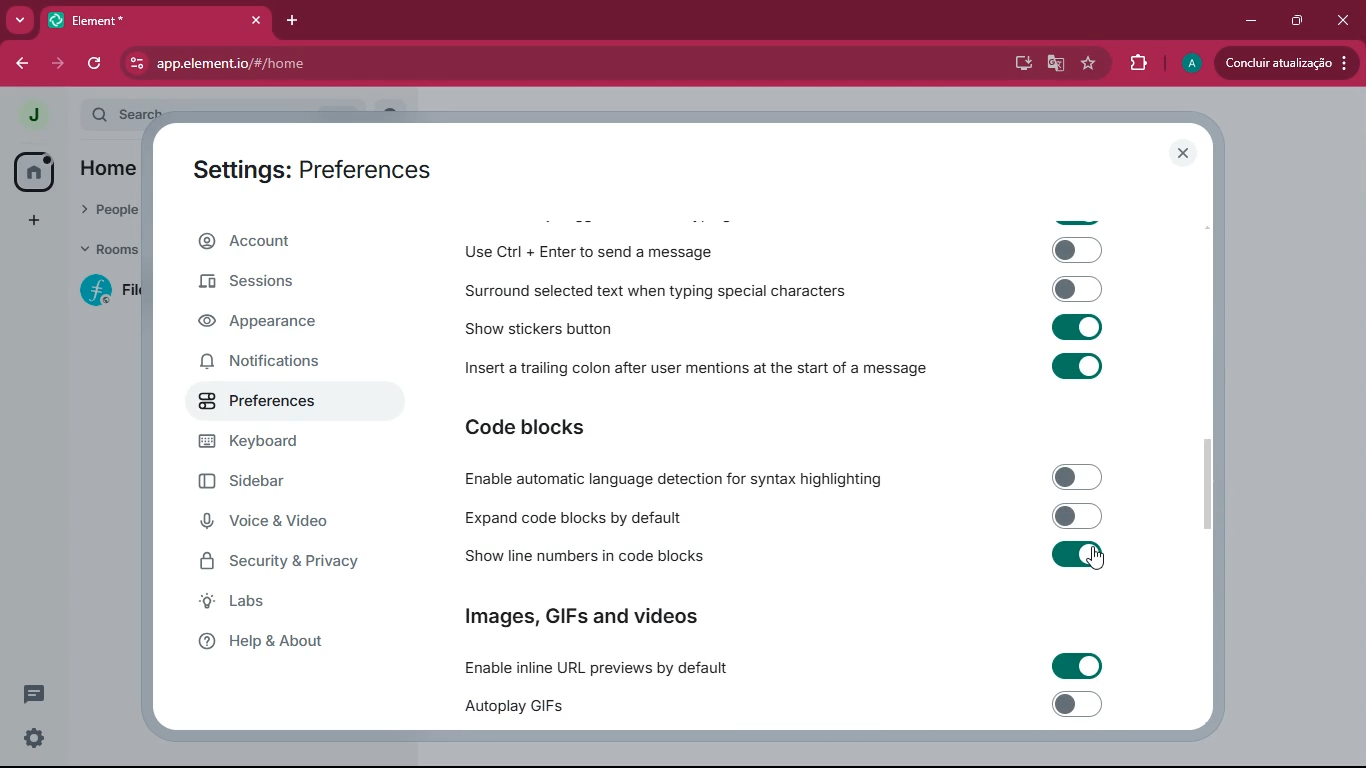 The image size is (1366, 768). Describe the element at coordinates (1287, 62) in the screenshot. I see `conduir atualizacao` at that location.